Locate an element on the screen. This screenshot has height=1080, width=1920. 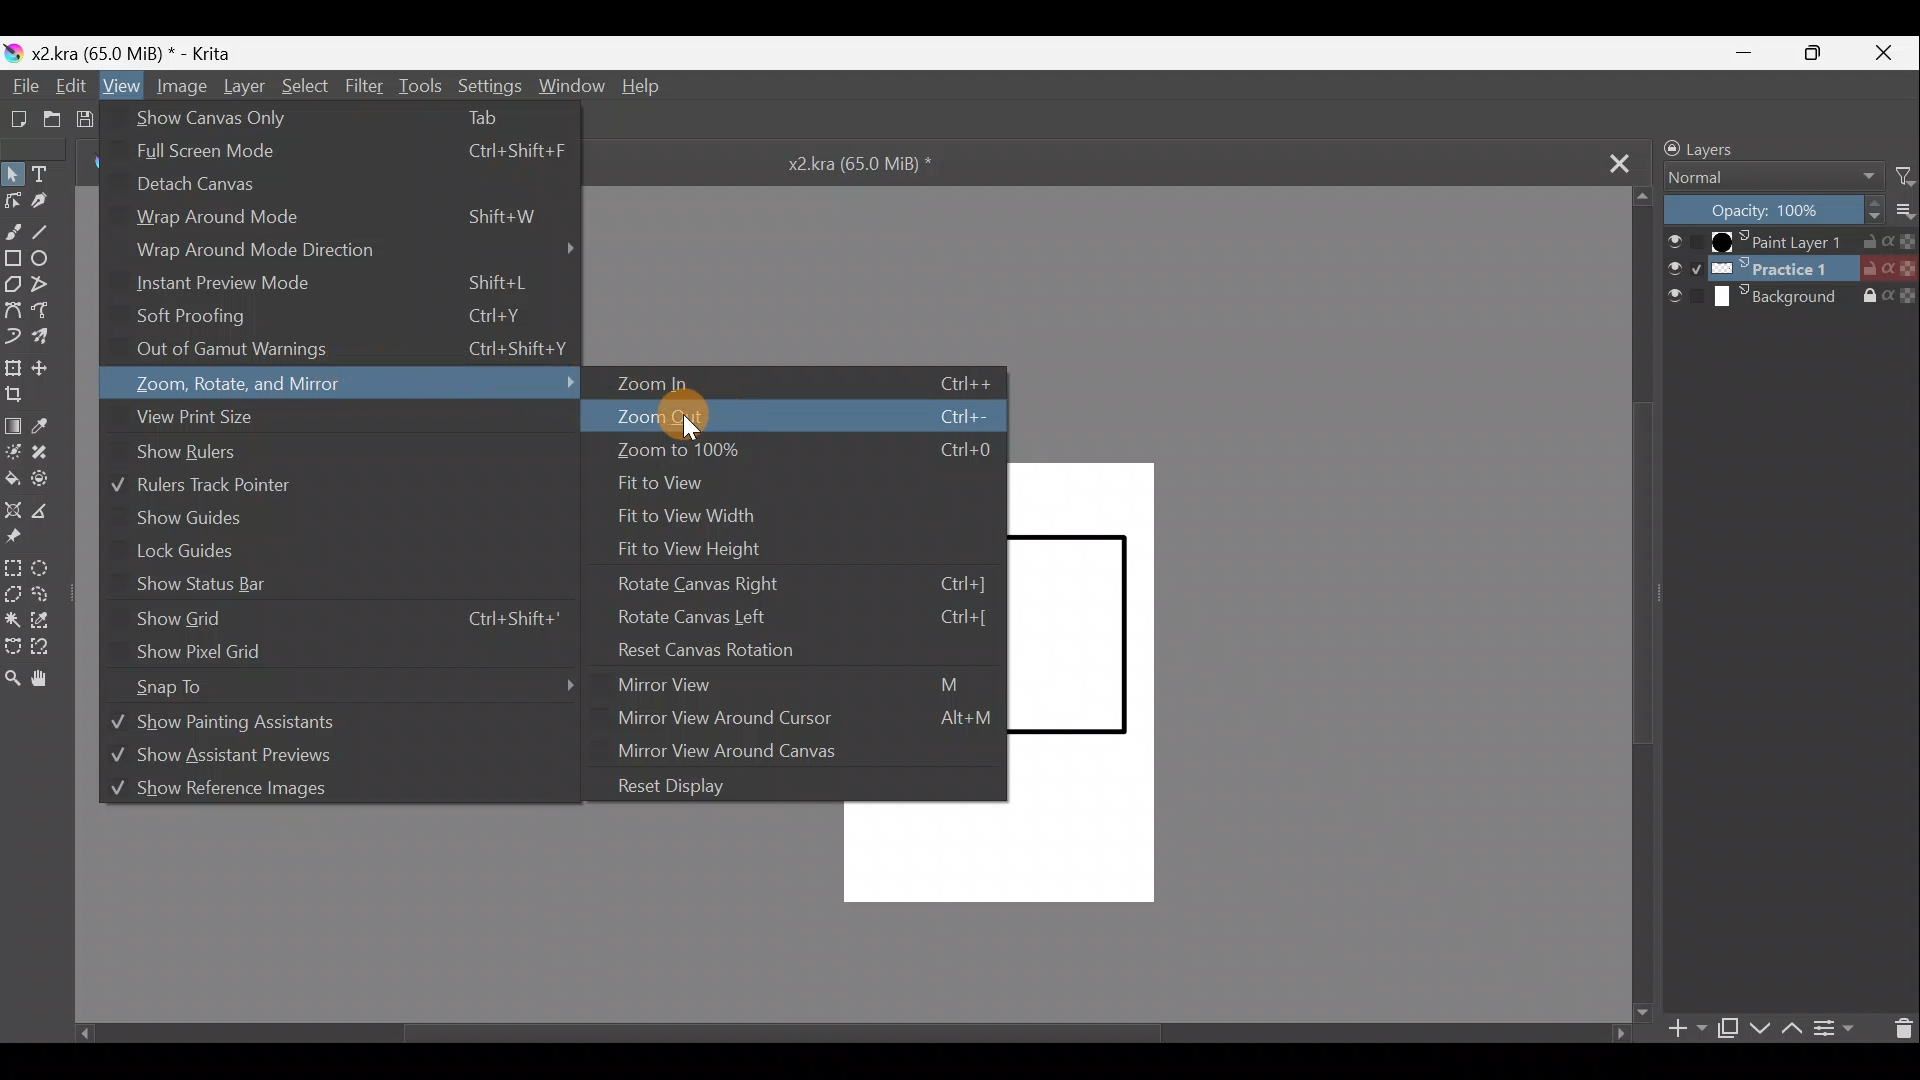
View/change layer properties is located at coordinates (1835, 1025).